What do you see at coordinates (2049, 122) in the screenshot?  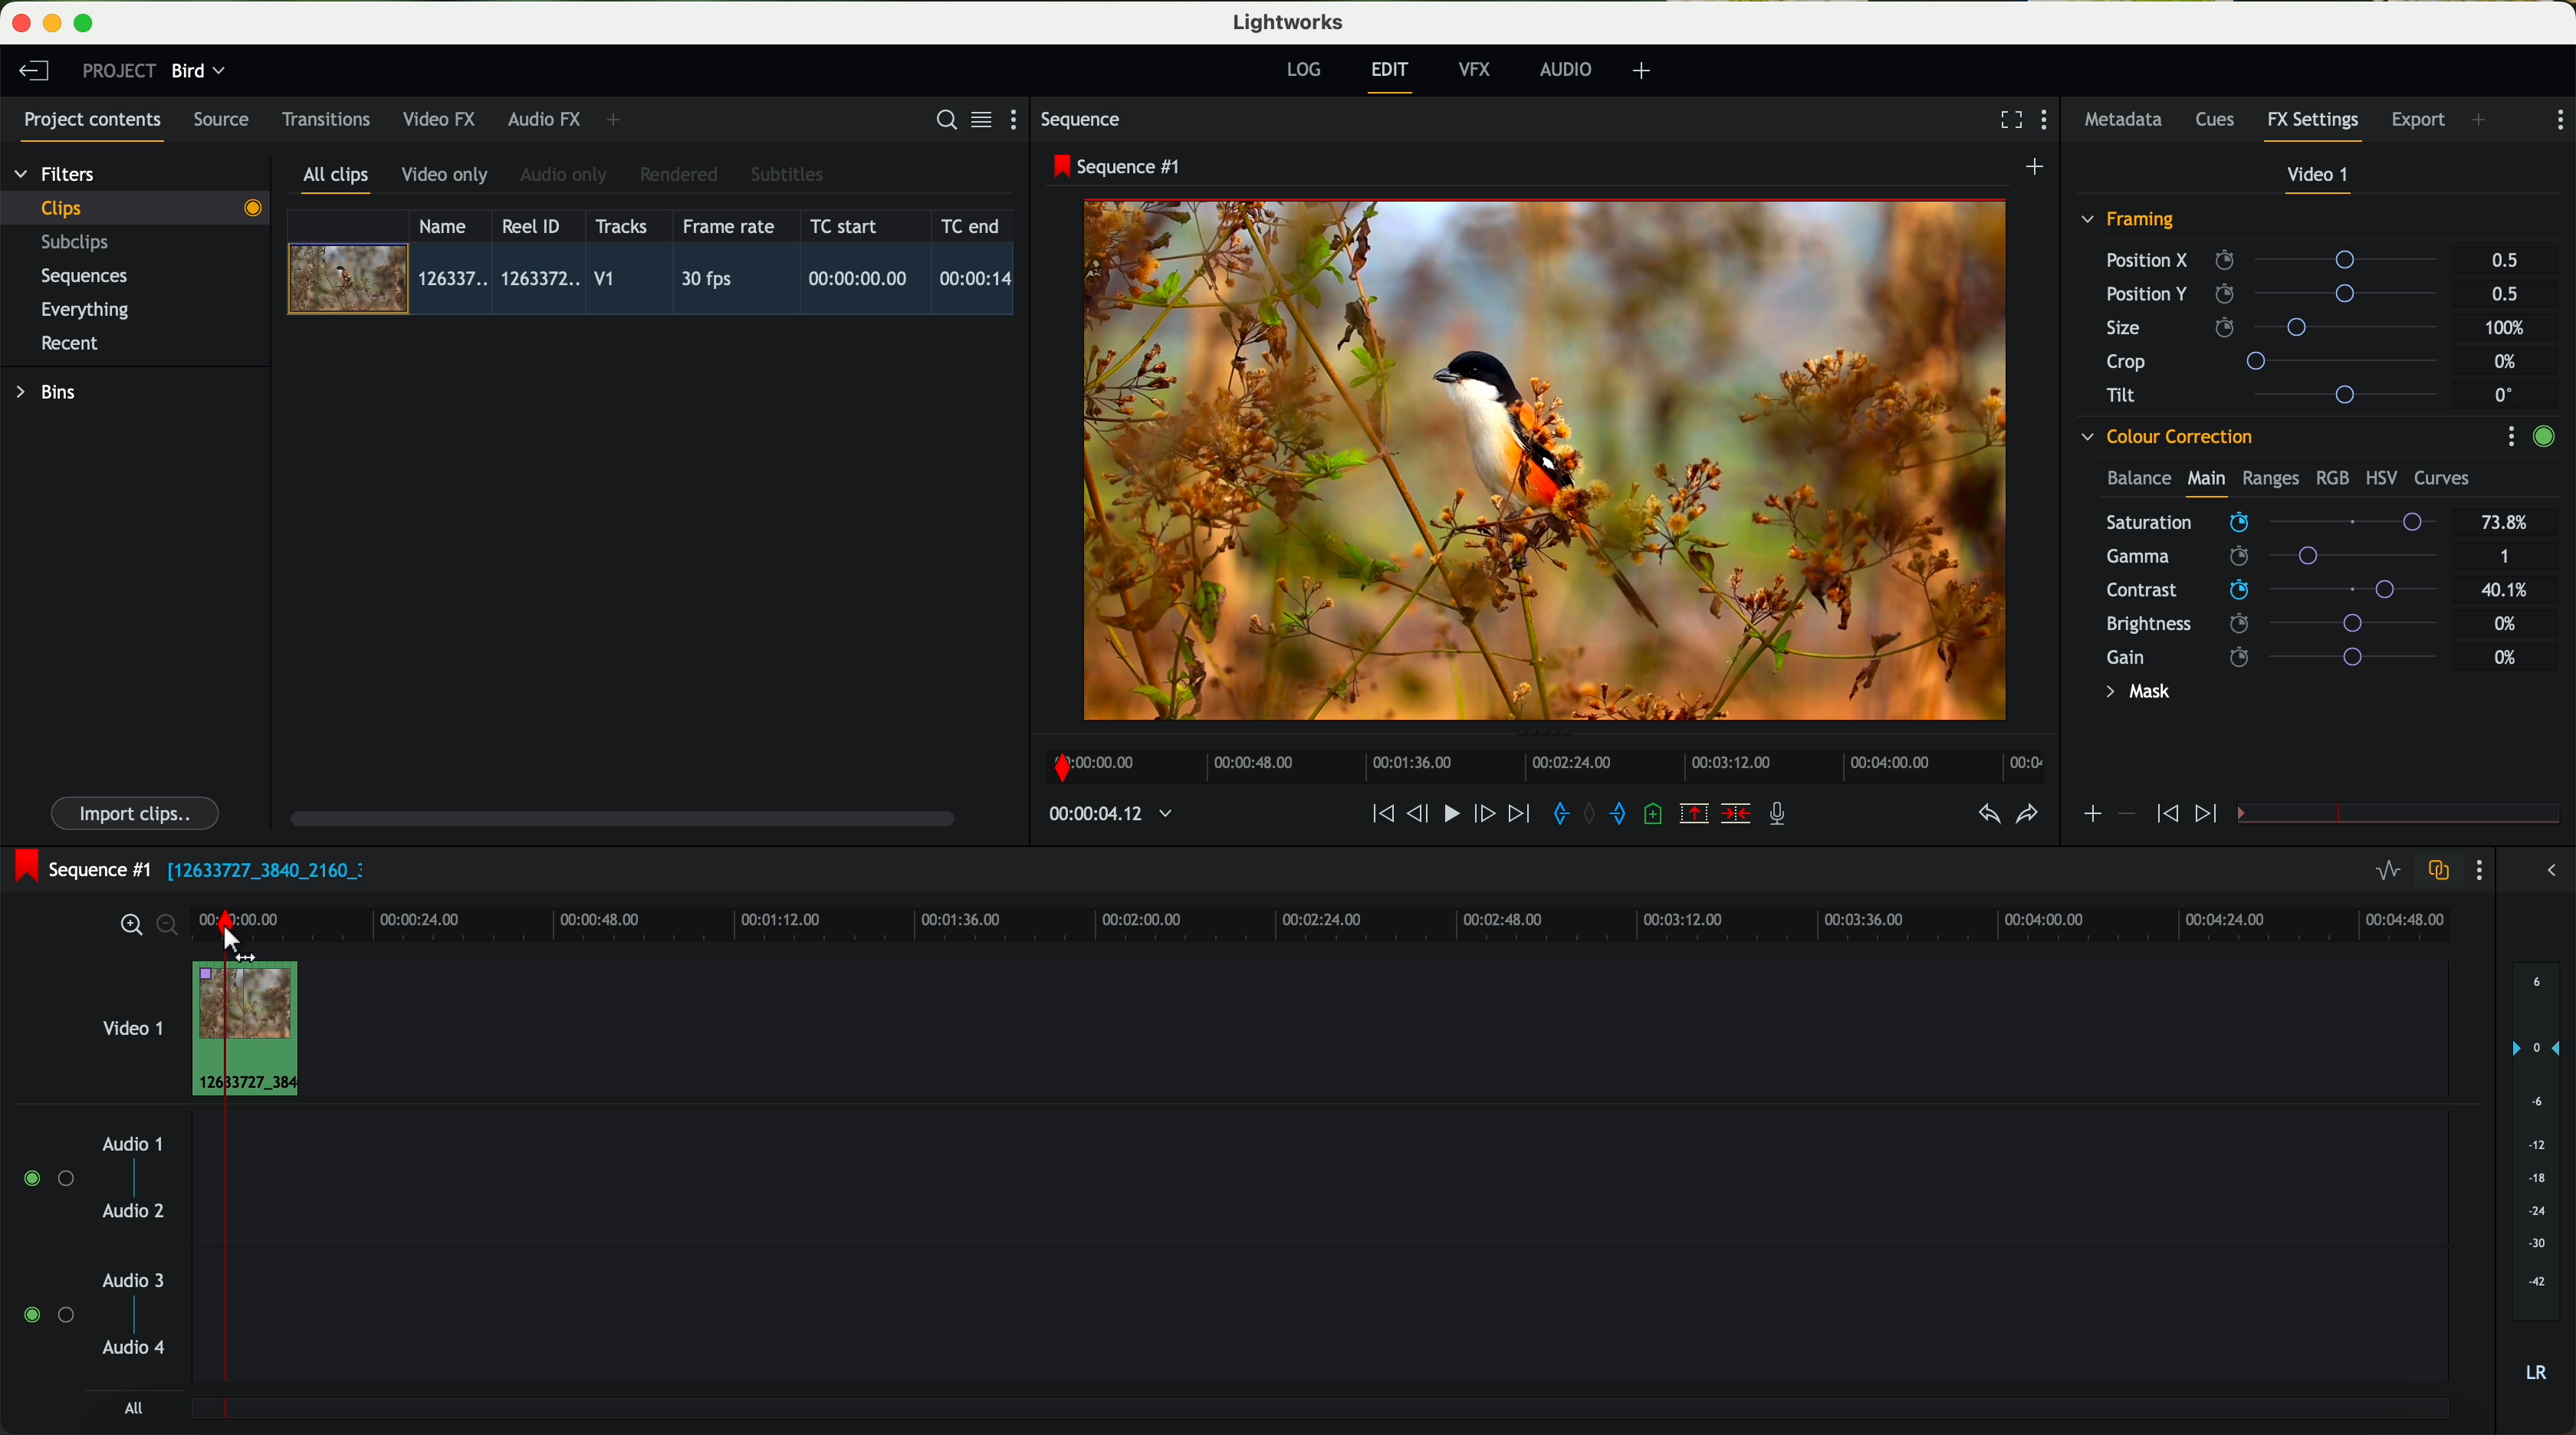 I see `show settings menu` at bounding box center [2049, 122].